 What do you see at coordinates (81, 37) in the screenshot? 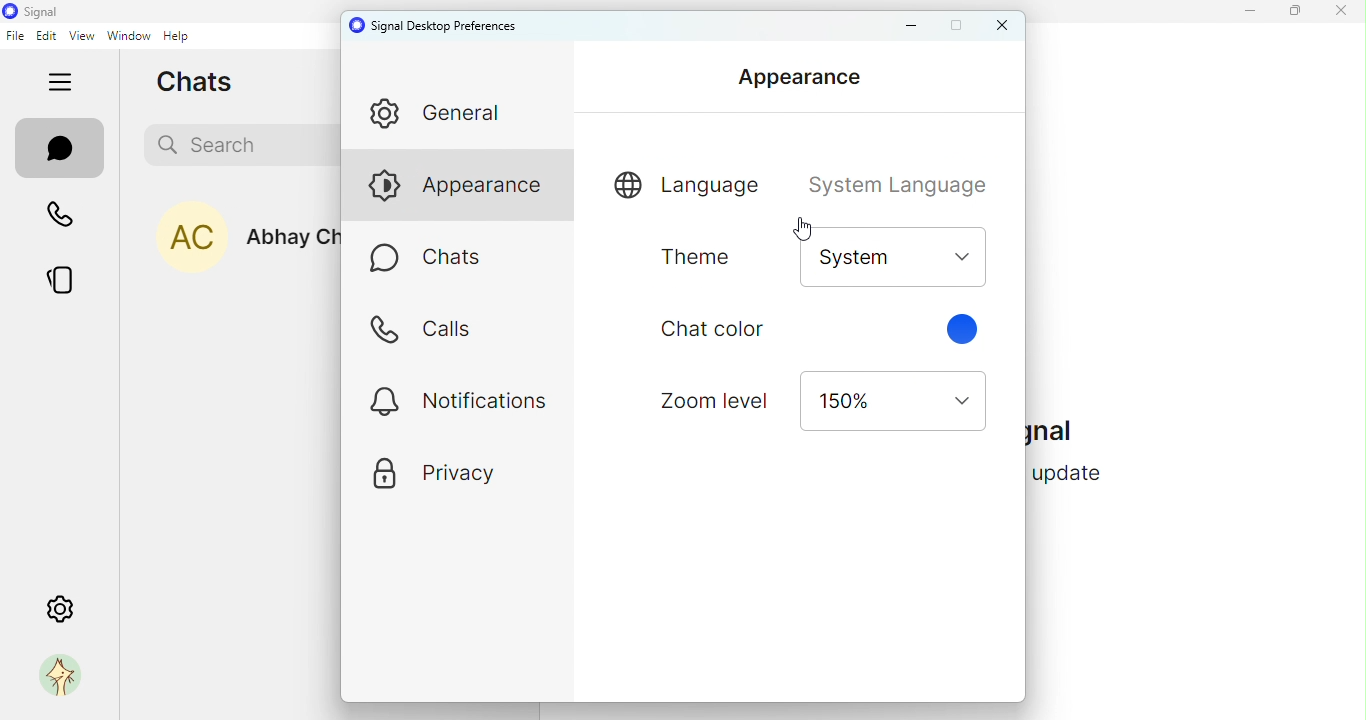
I see `view` at bounding box center [81, 37].